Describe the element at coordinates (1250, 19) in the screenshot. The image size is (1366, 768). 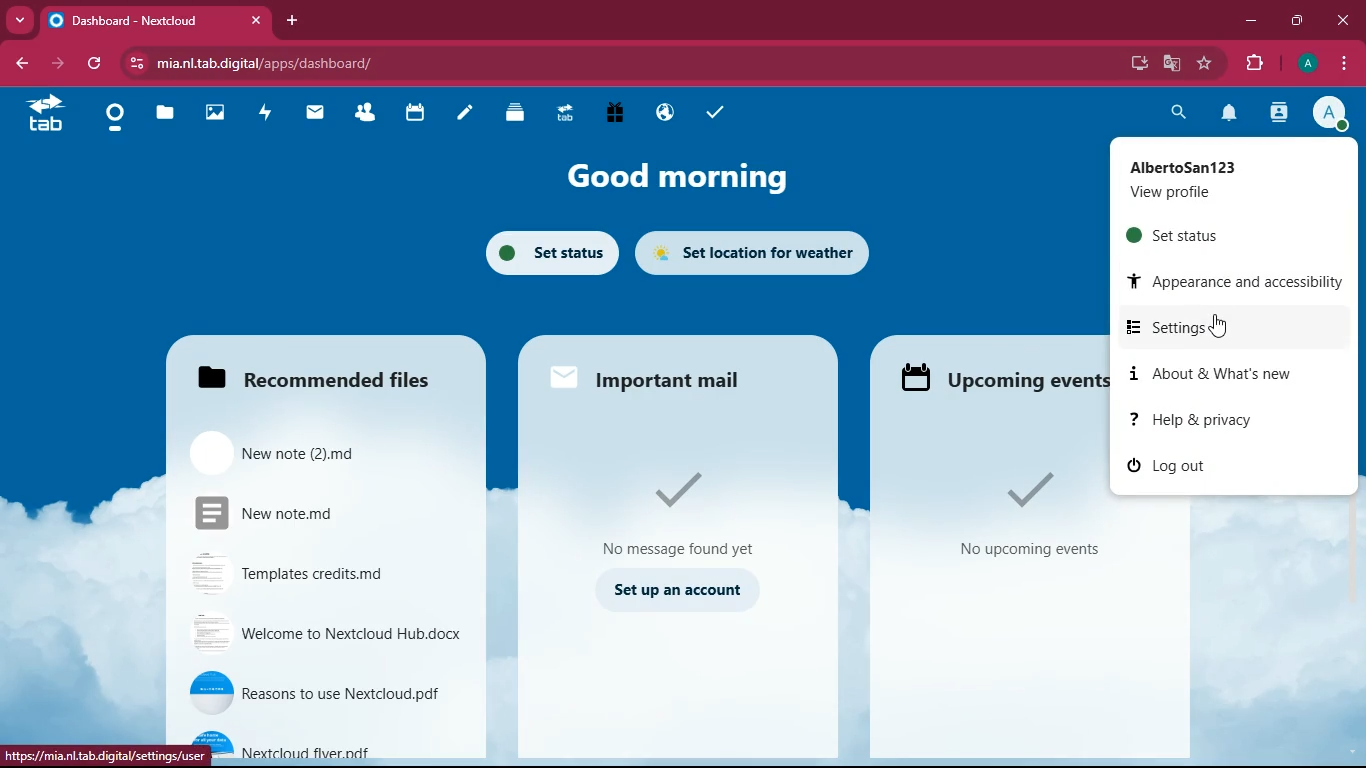
I see `minimize` at that location.